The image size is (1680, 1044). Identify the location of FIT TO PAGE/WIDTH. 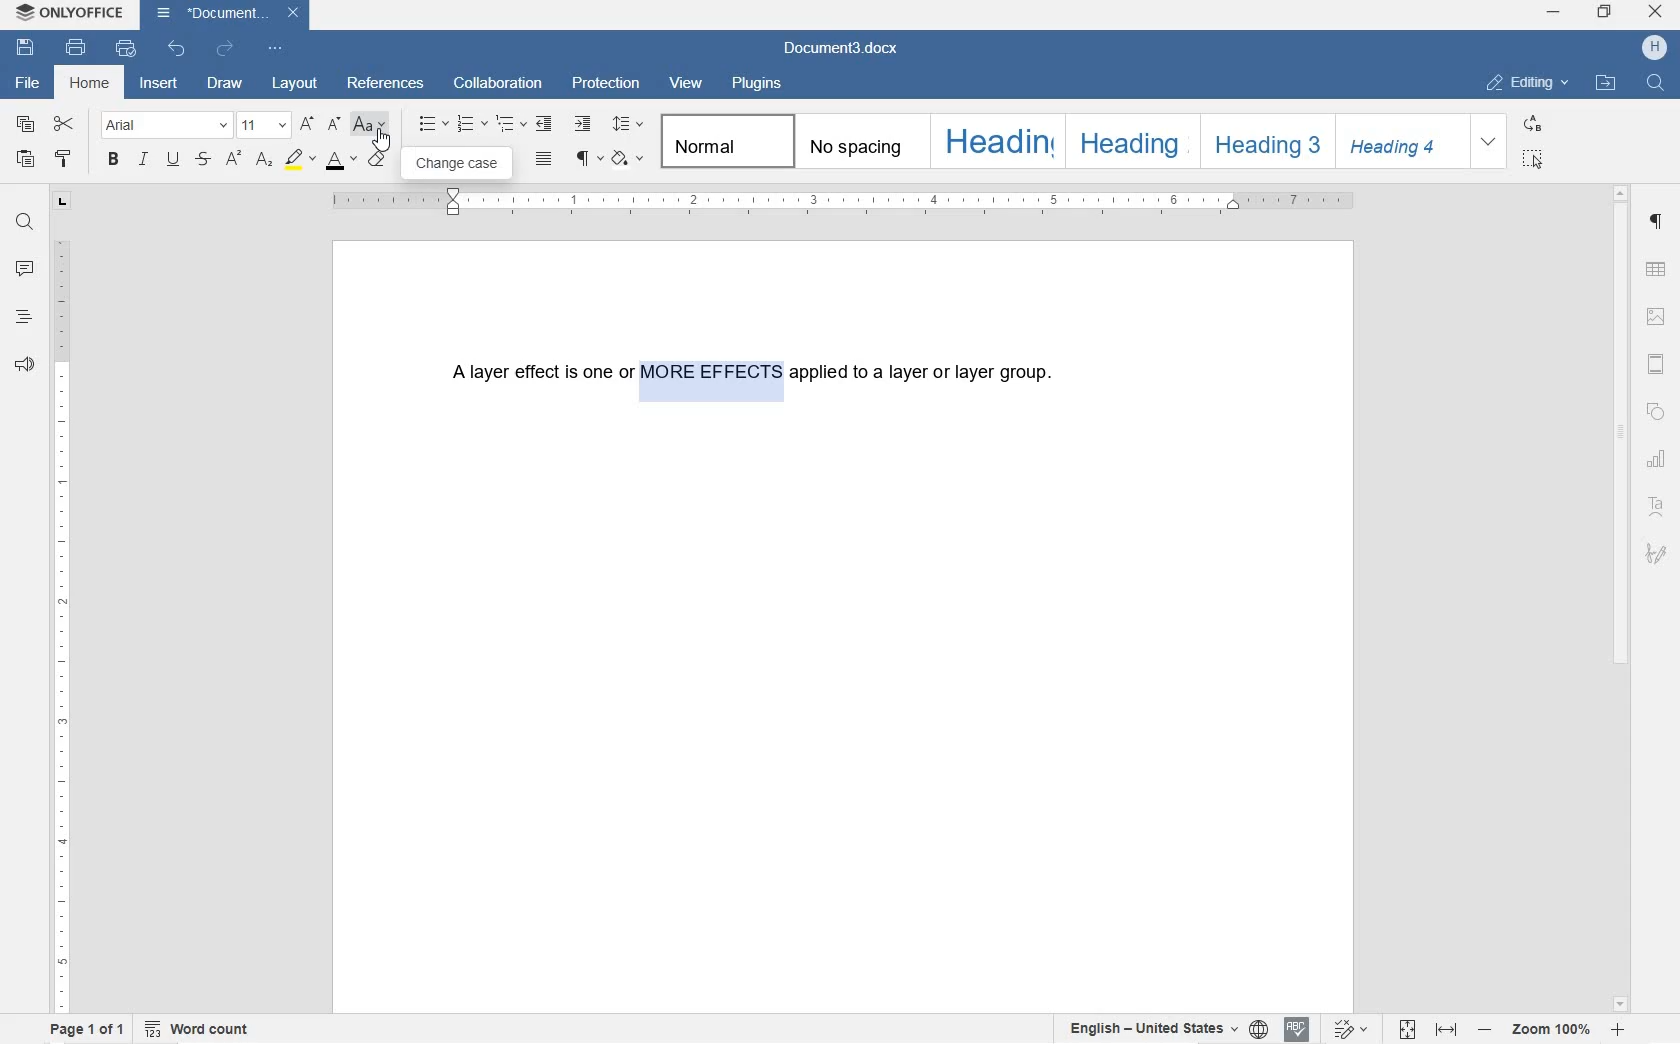
(1432, 1031).